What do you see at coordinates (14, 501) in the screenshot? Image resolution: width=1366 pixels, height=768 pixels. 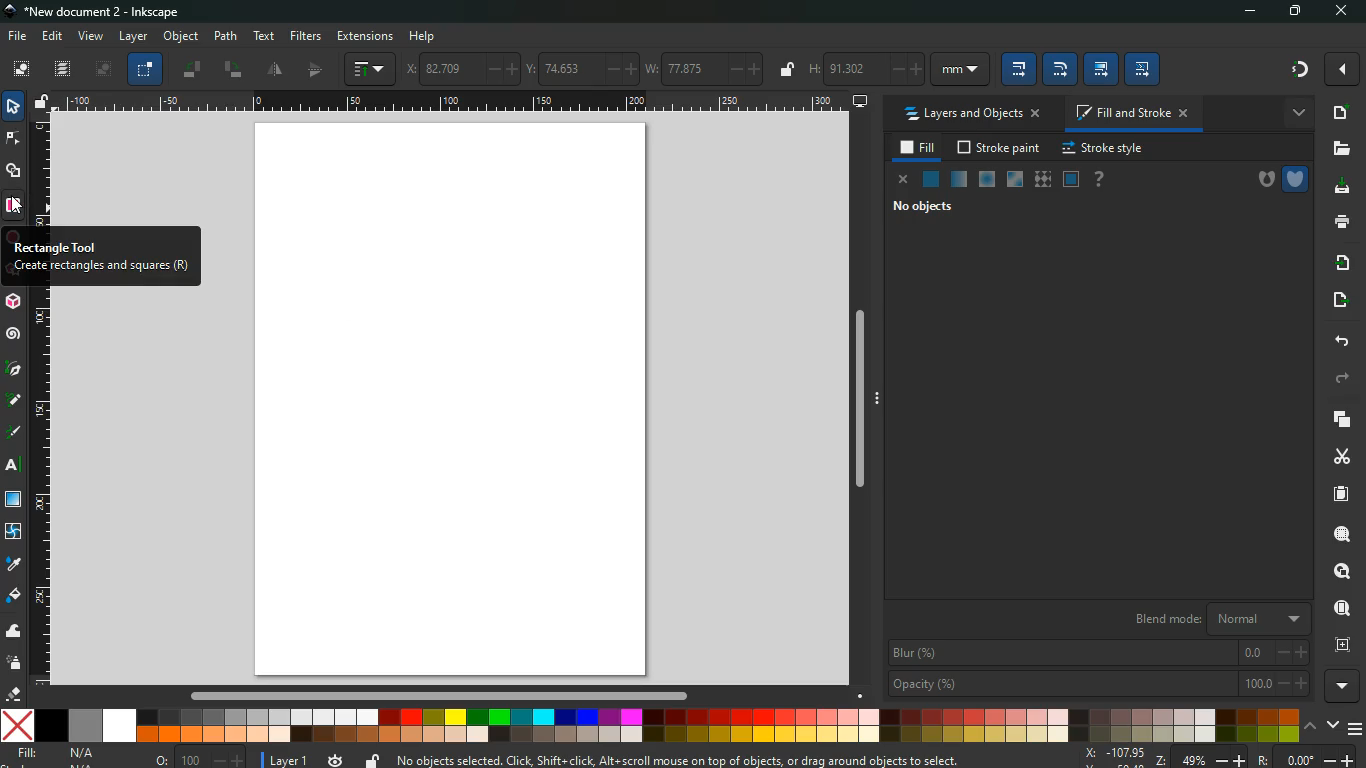 I see `window` at bounding box center [14, 501].